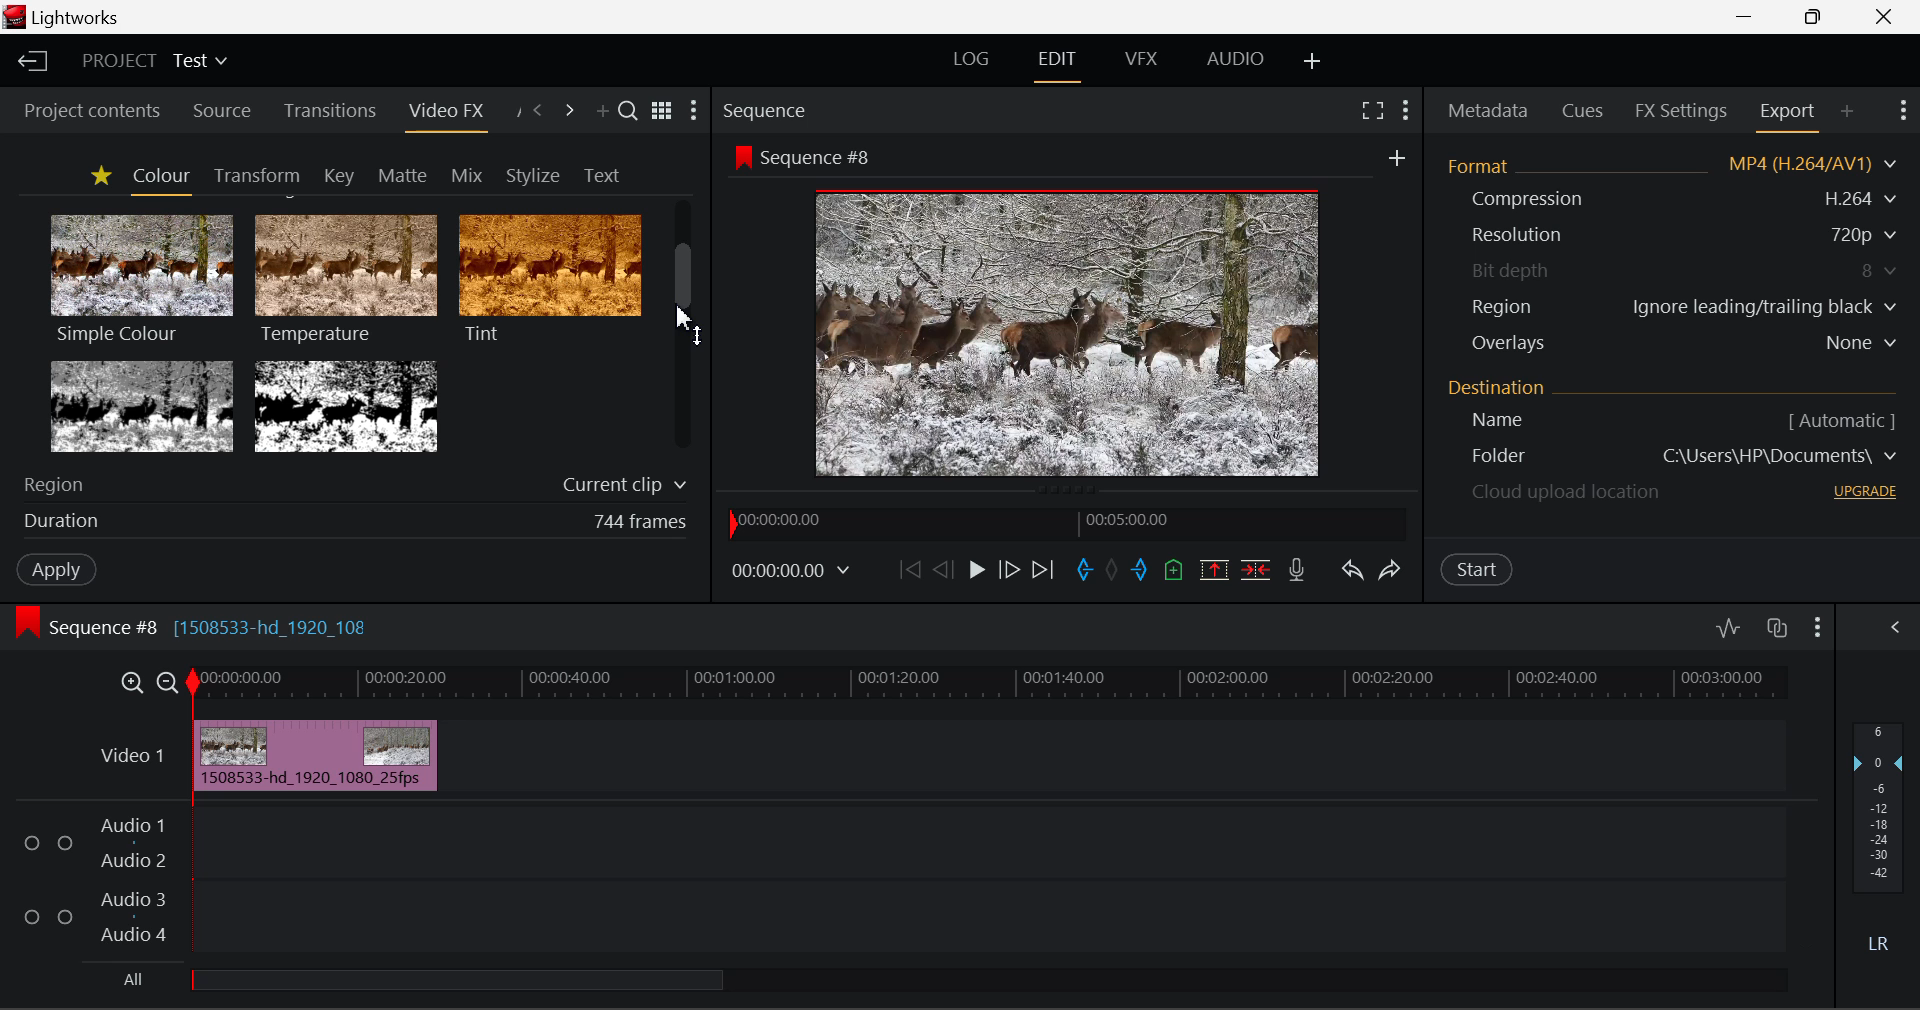 Image resolution: width=1920 pixels, height=1010 pixels. Describe the element at coordinates (66, 842) in the screenshot. I see `Checkbox` at that location.